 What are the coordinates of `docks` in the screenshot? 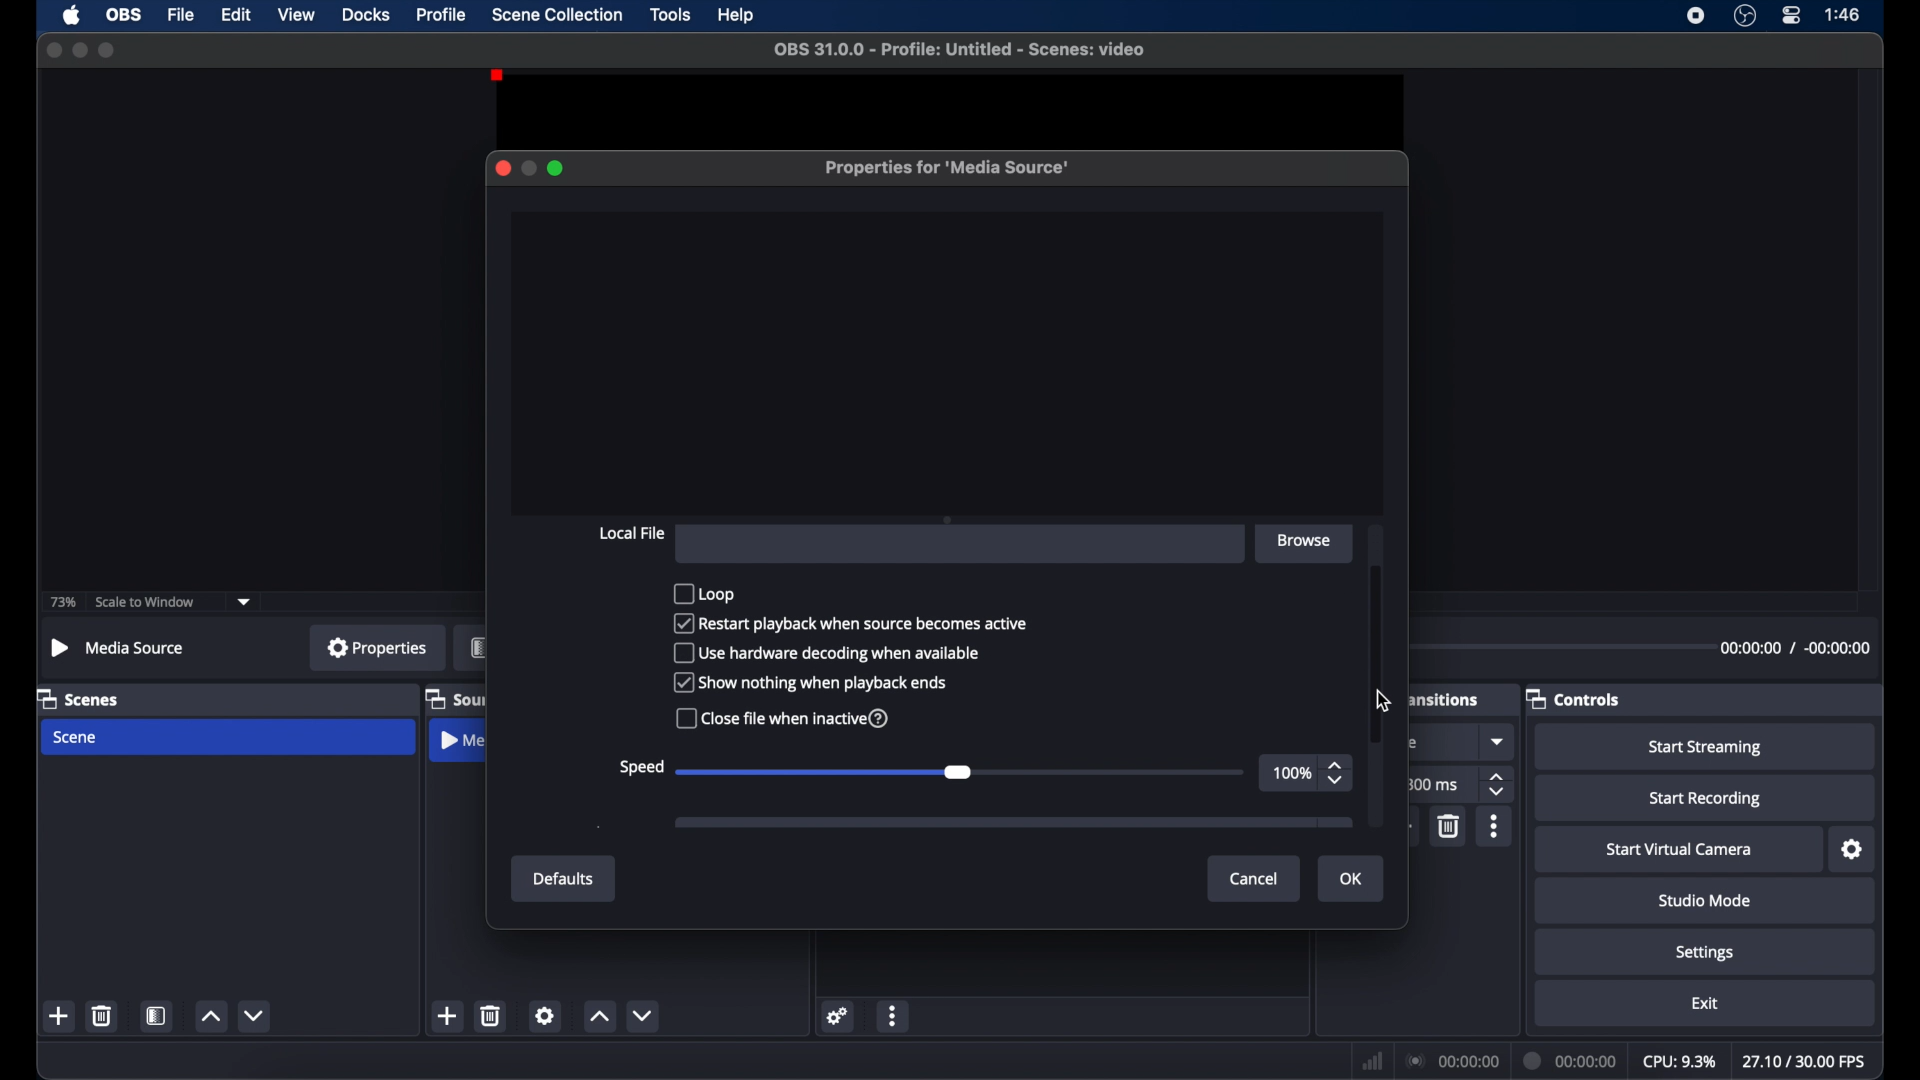 It's located at (368, 15).